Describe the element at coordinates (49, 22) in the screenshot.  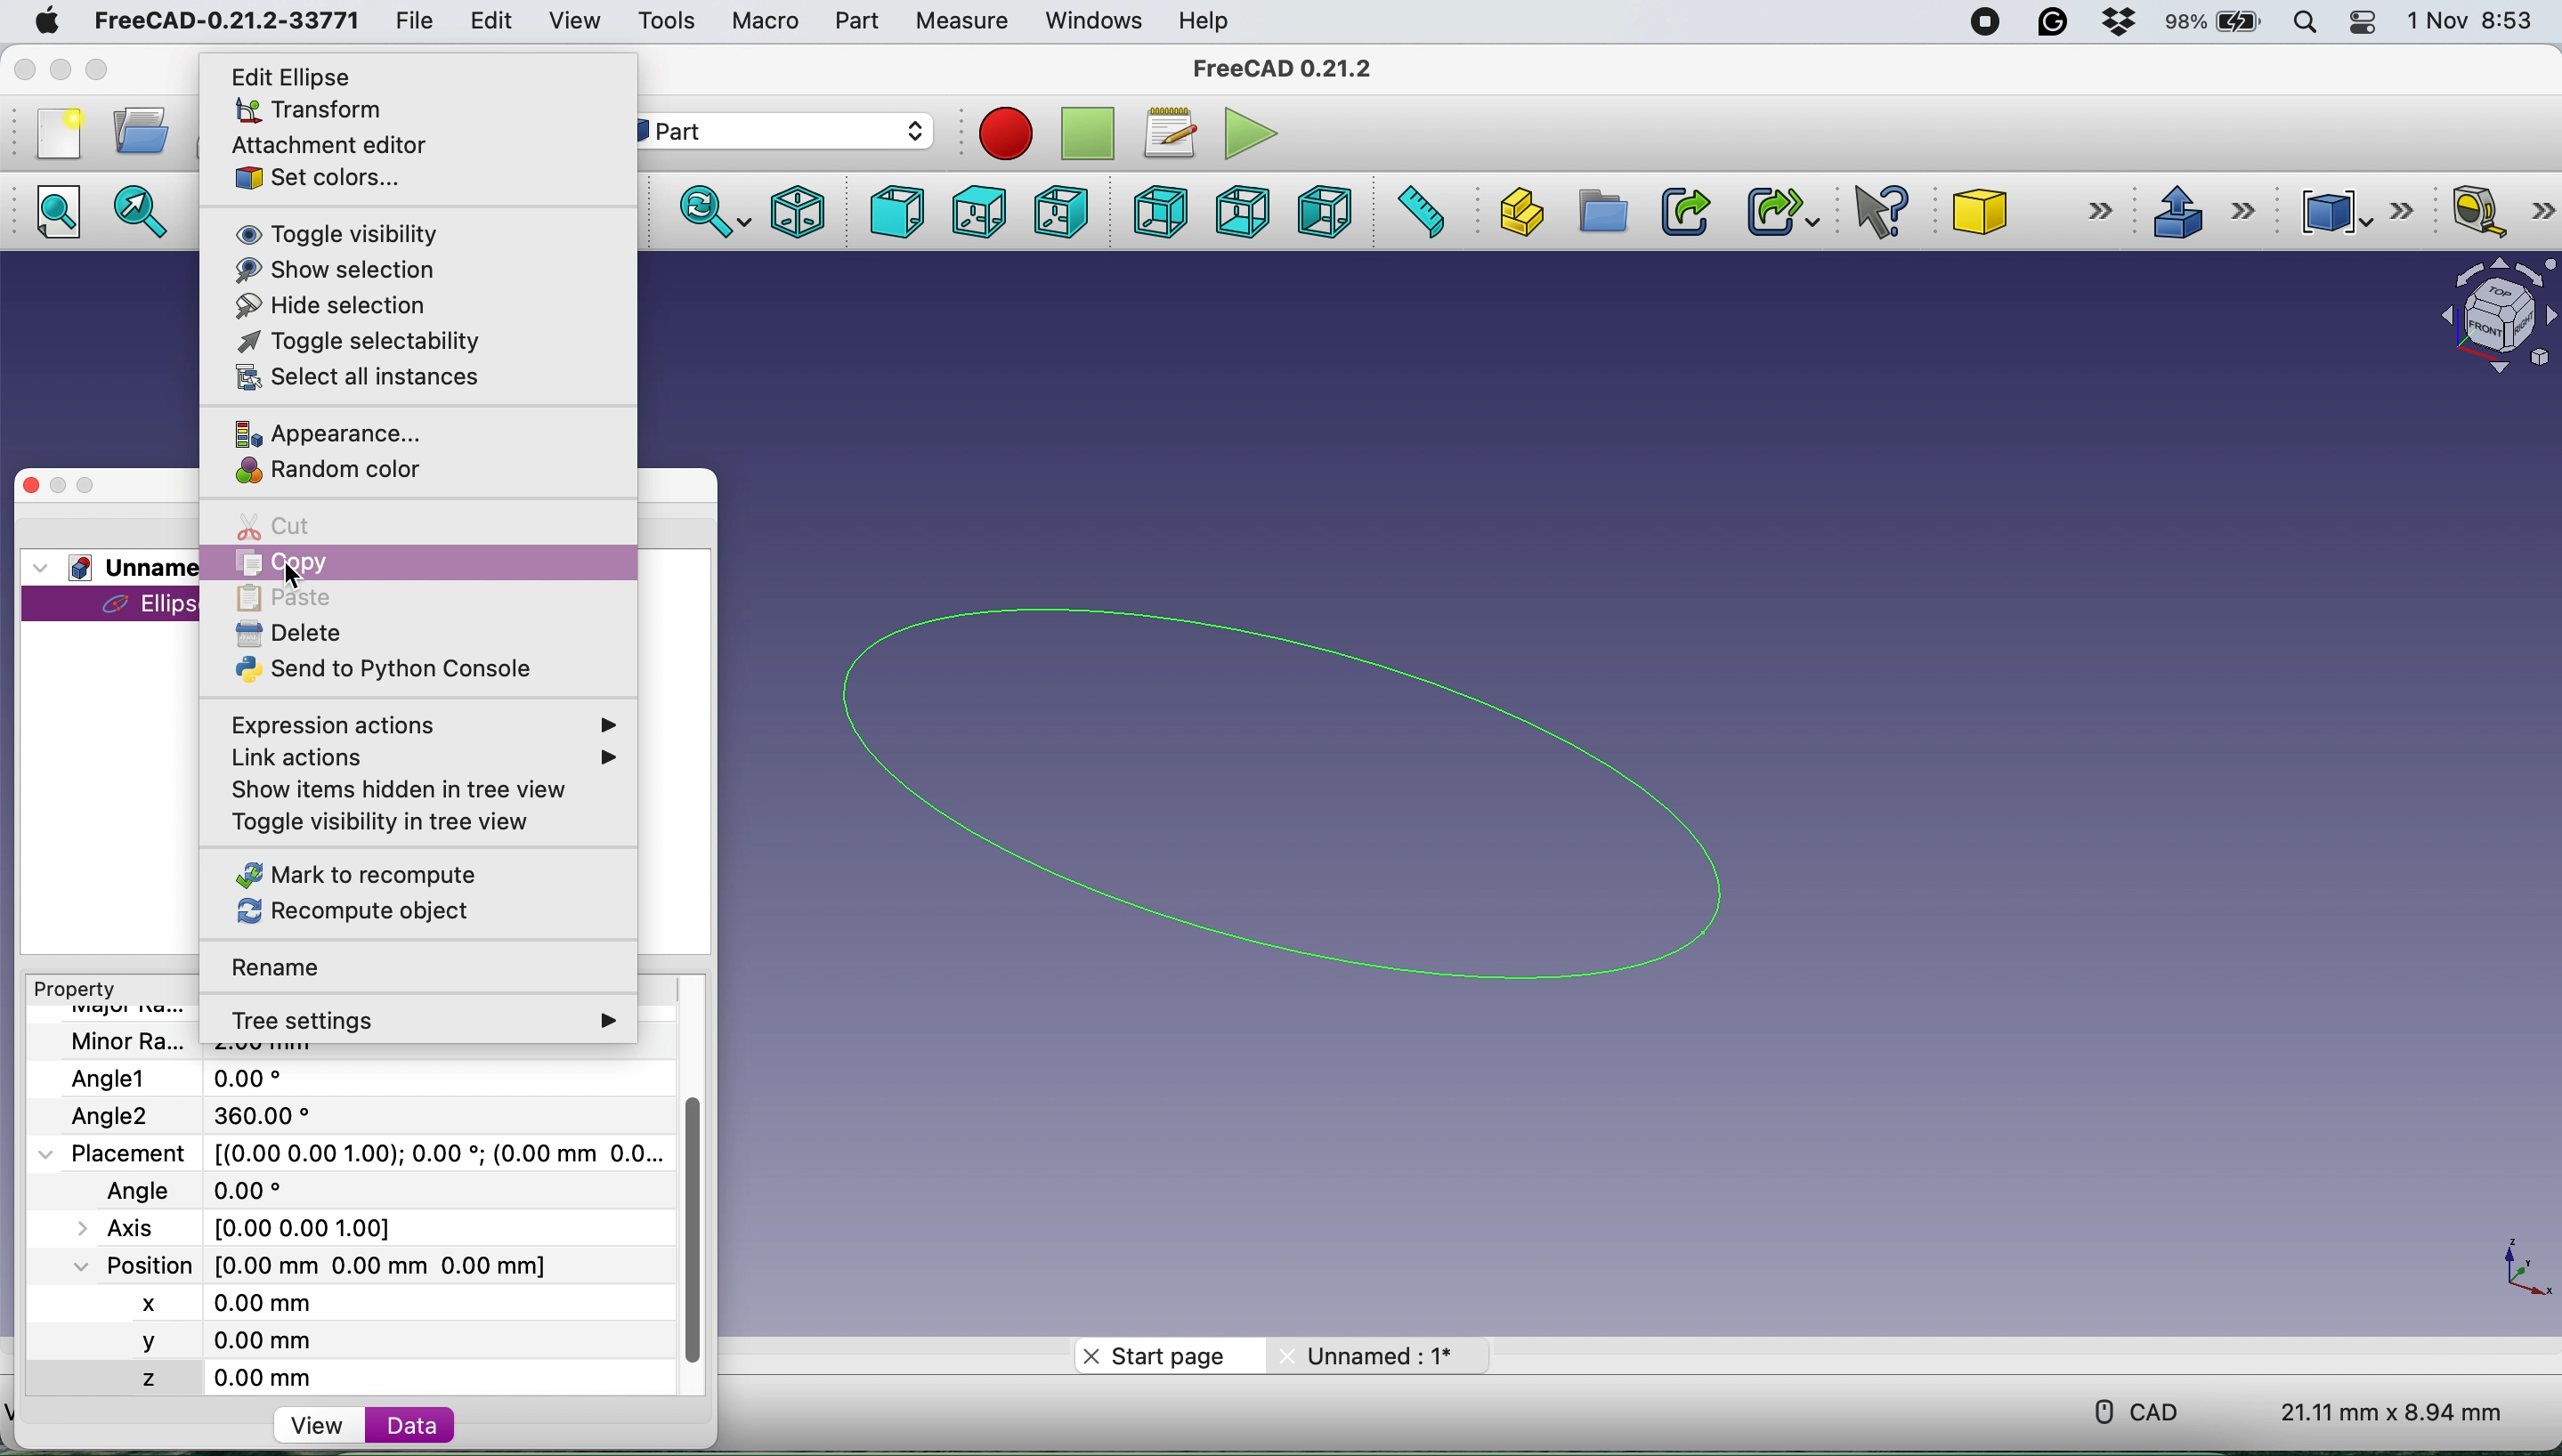
I see `system logo` at that location.